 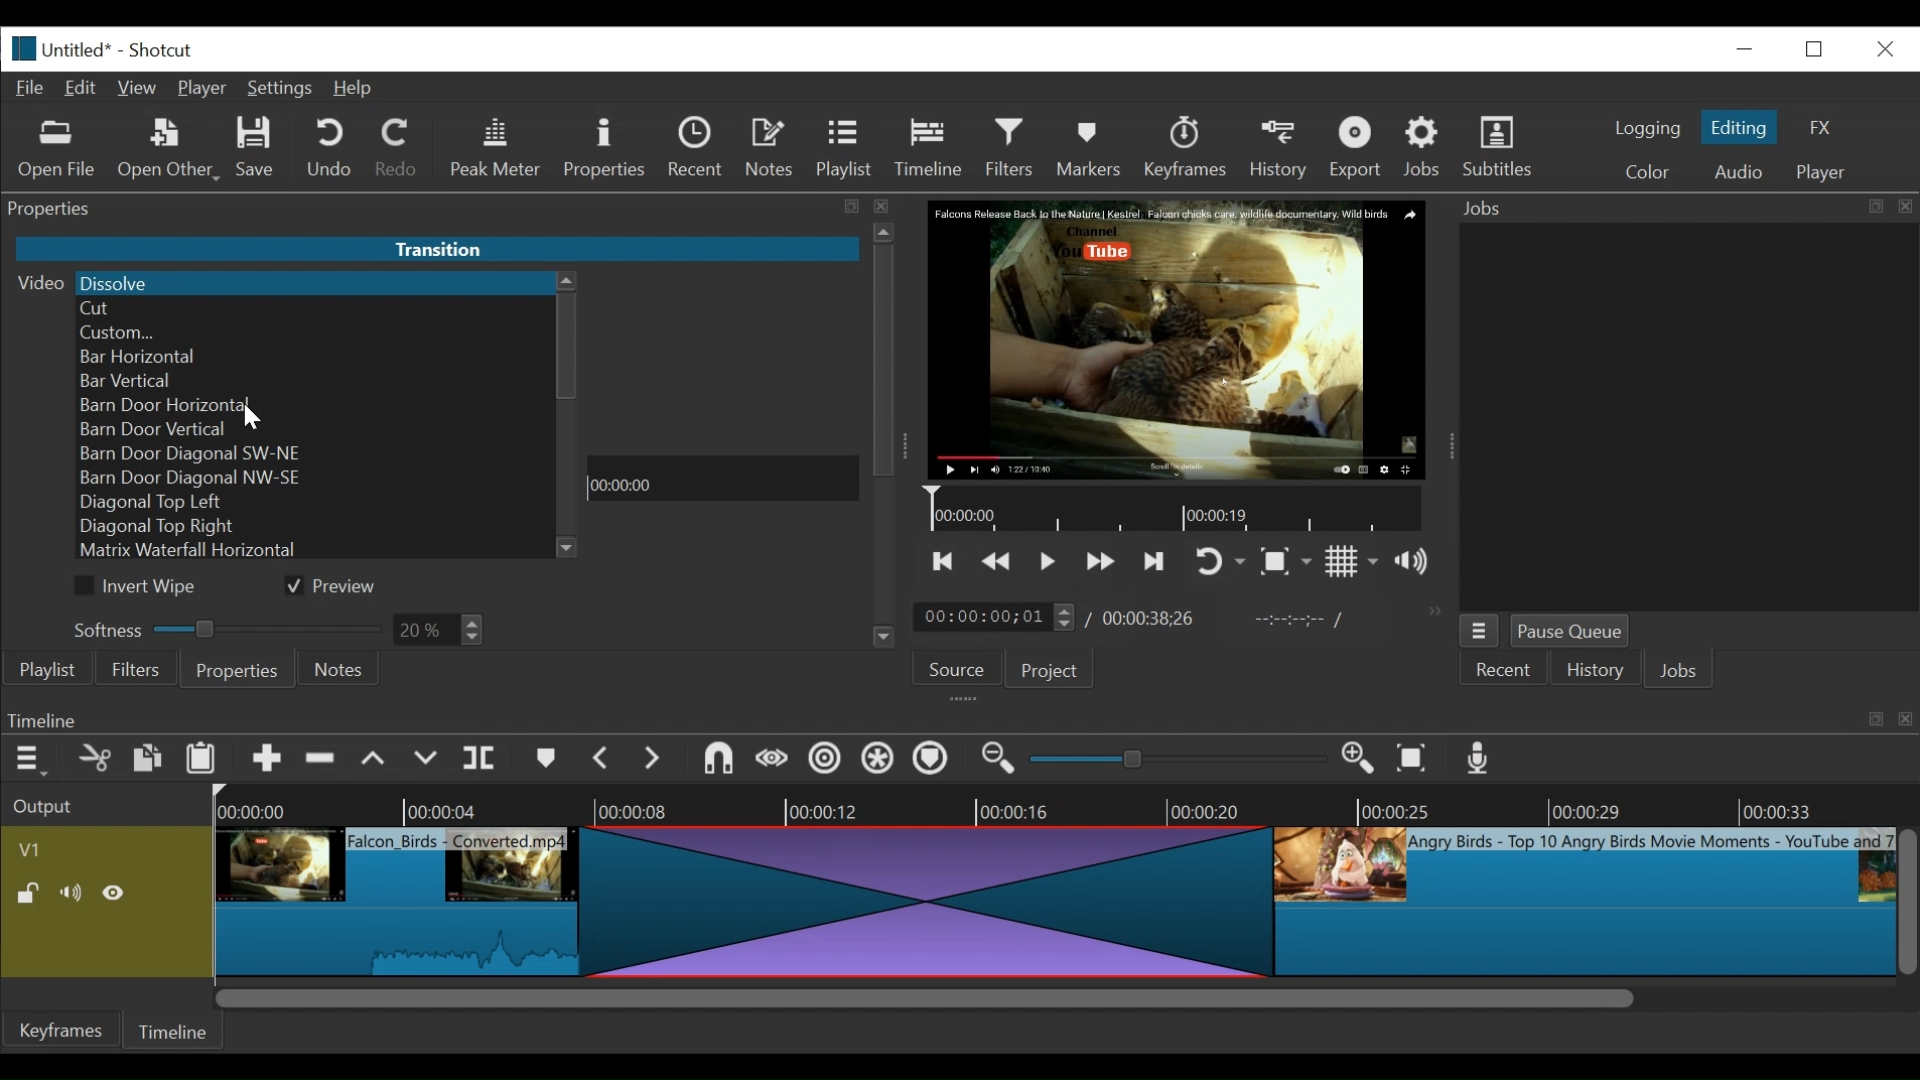 I want to click on Open Other, so click(x=170, y=150).